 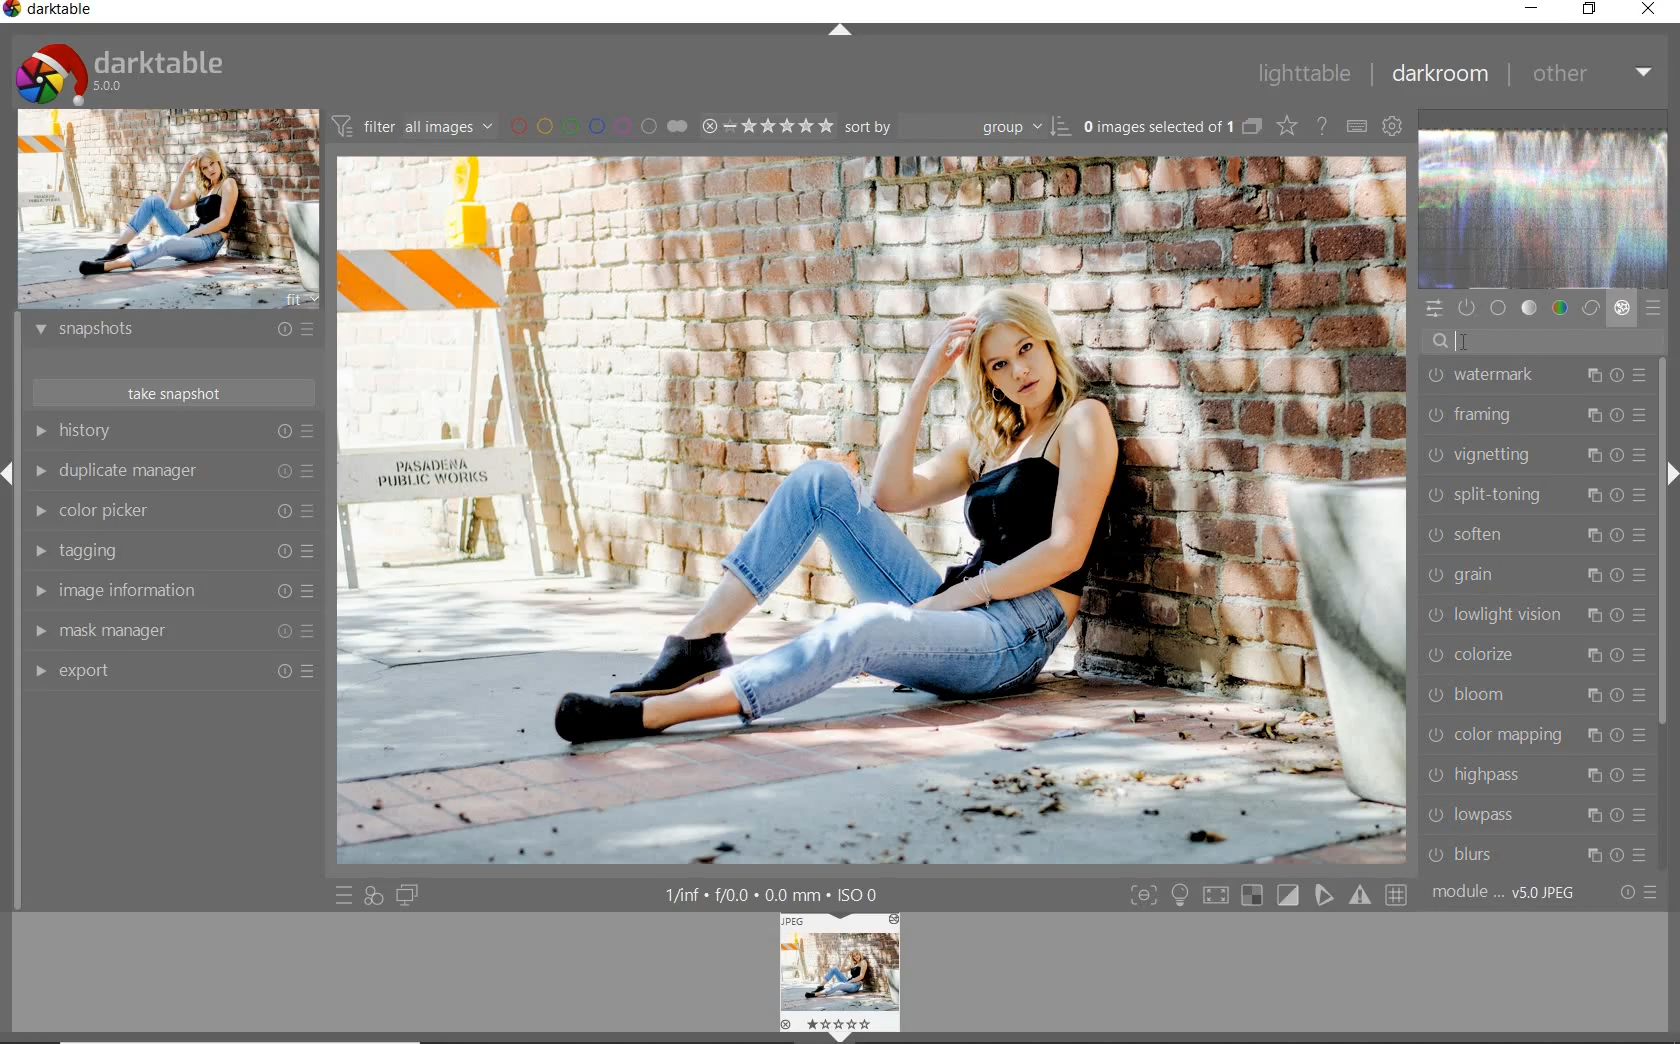 I want to click on take snapshot, so click(x=171, y=391).